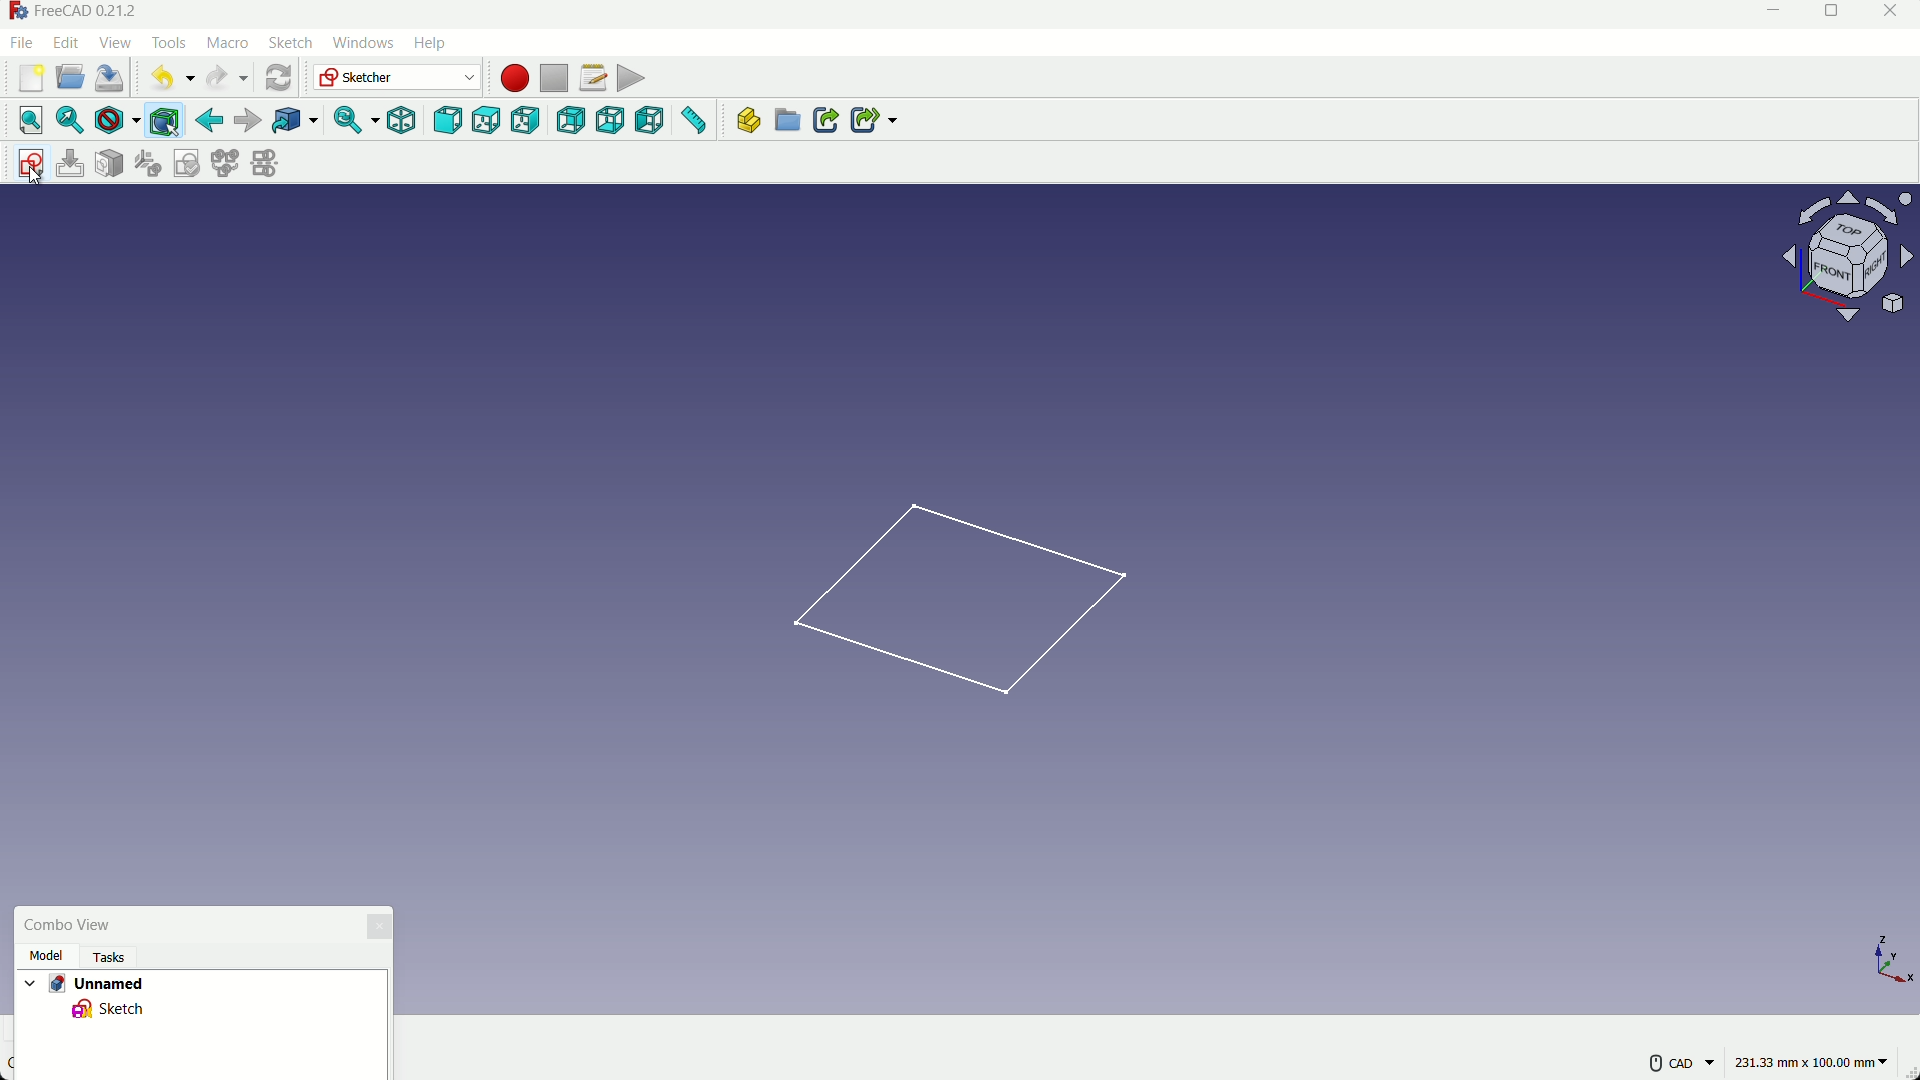 The height and width of the screenshot is (1080, 1920). I want to click on project name - Unnamed, so click(86, 982).